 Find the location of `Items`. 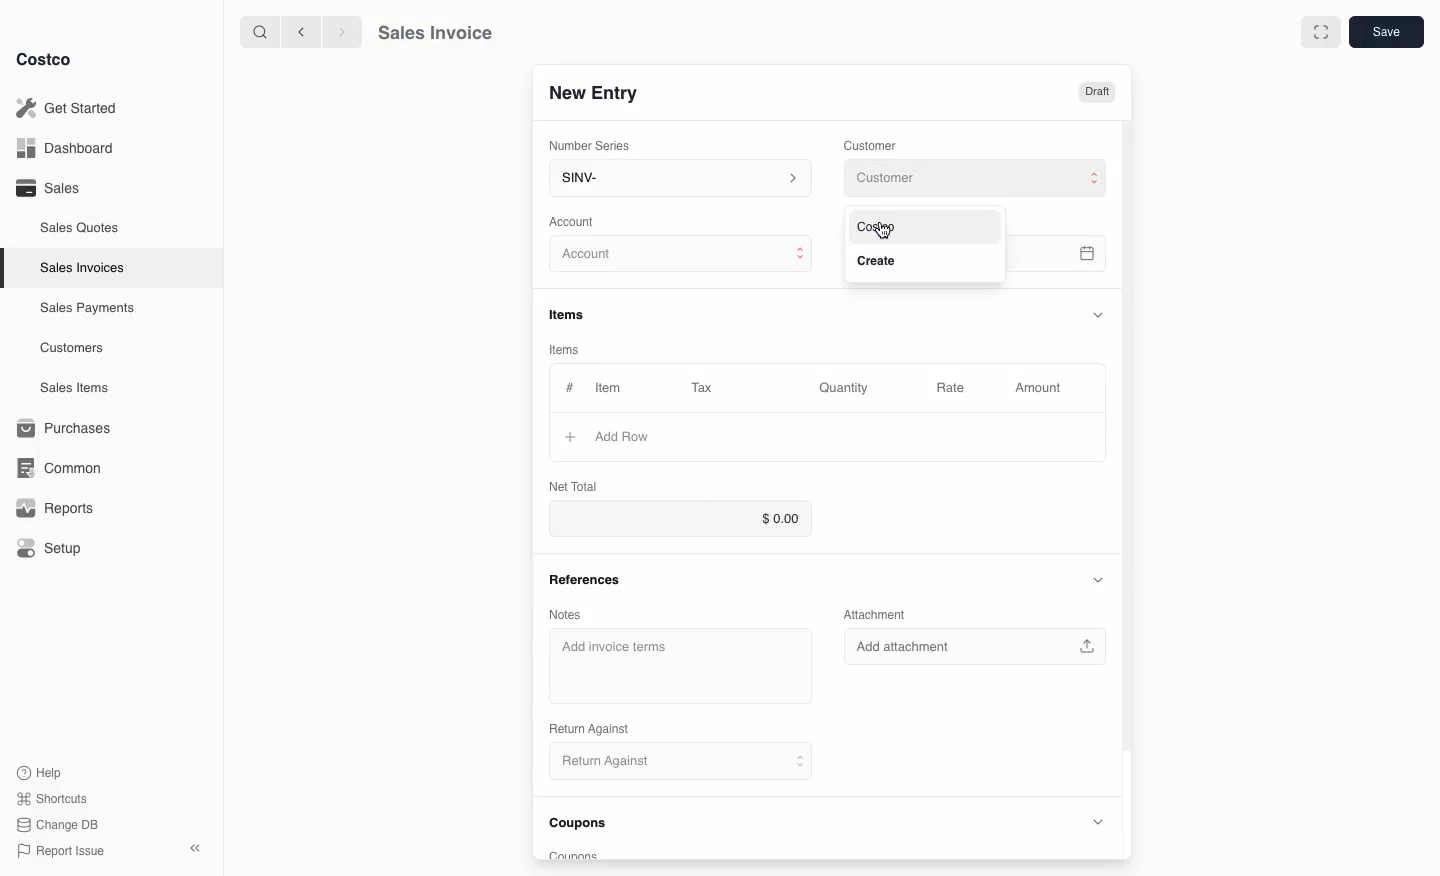

Items is located at coordinates (574, 316).